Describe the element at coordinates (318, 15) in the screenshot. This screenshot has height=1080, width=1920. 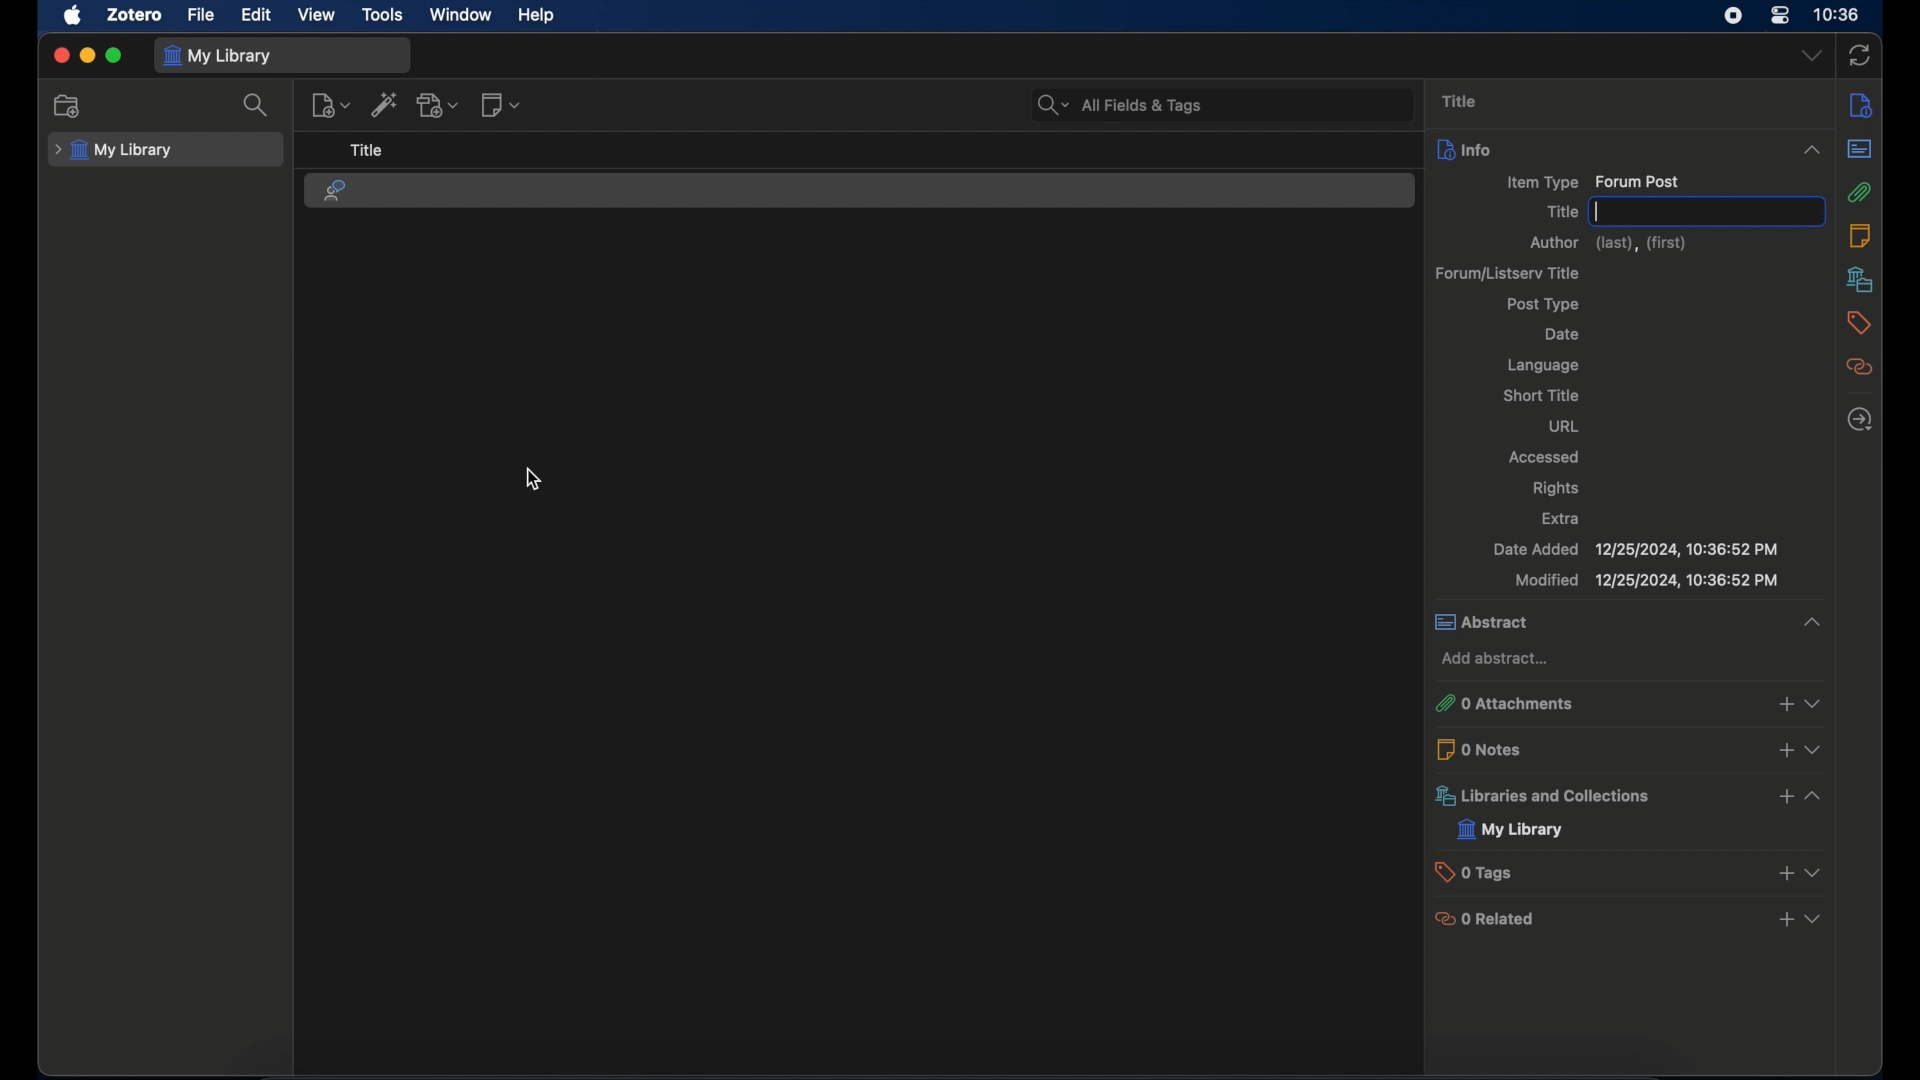
I see `view` at that location.